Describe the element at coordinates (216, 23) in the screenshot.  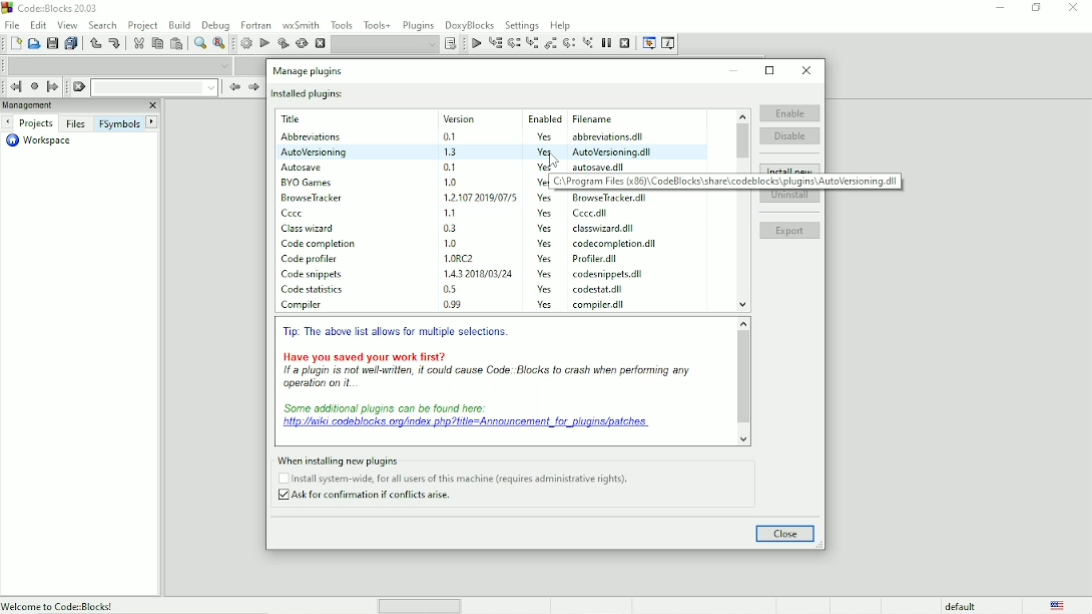
I see `Debug` at that location.